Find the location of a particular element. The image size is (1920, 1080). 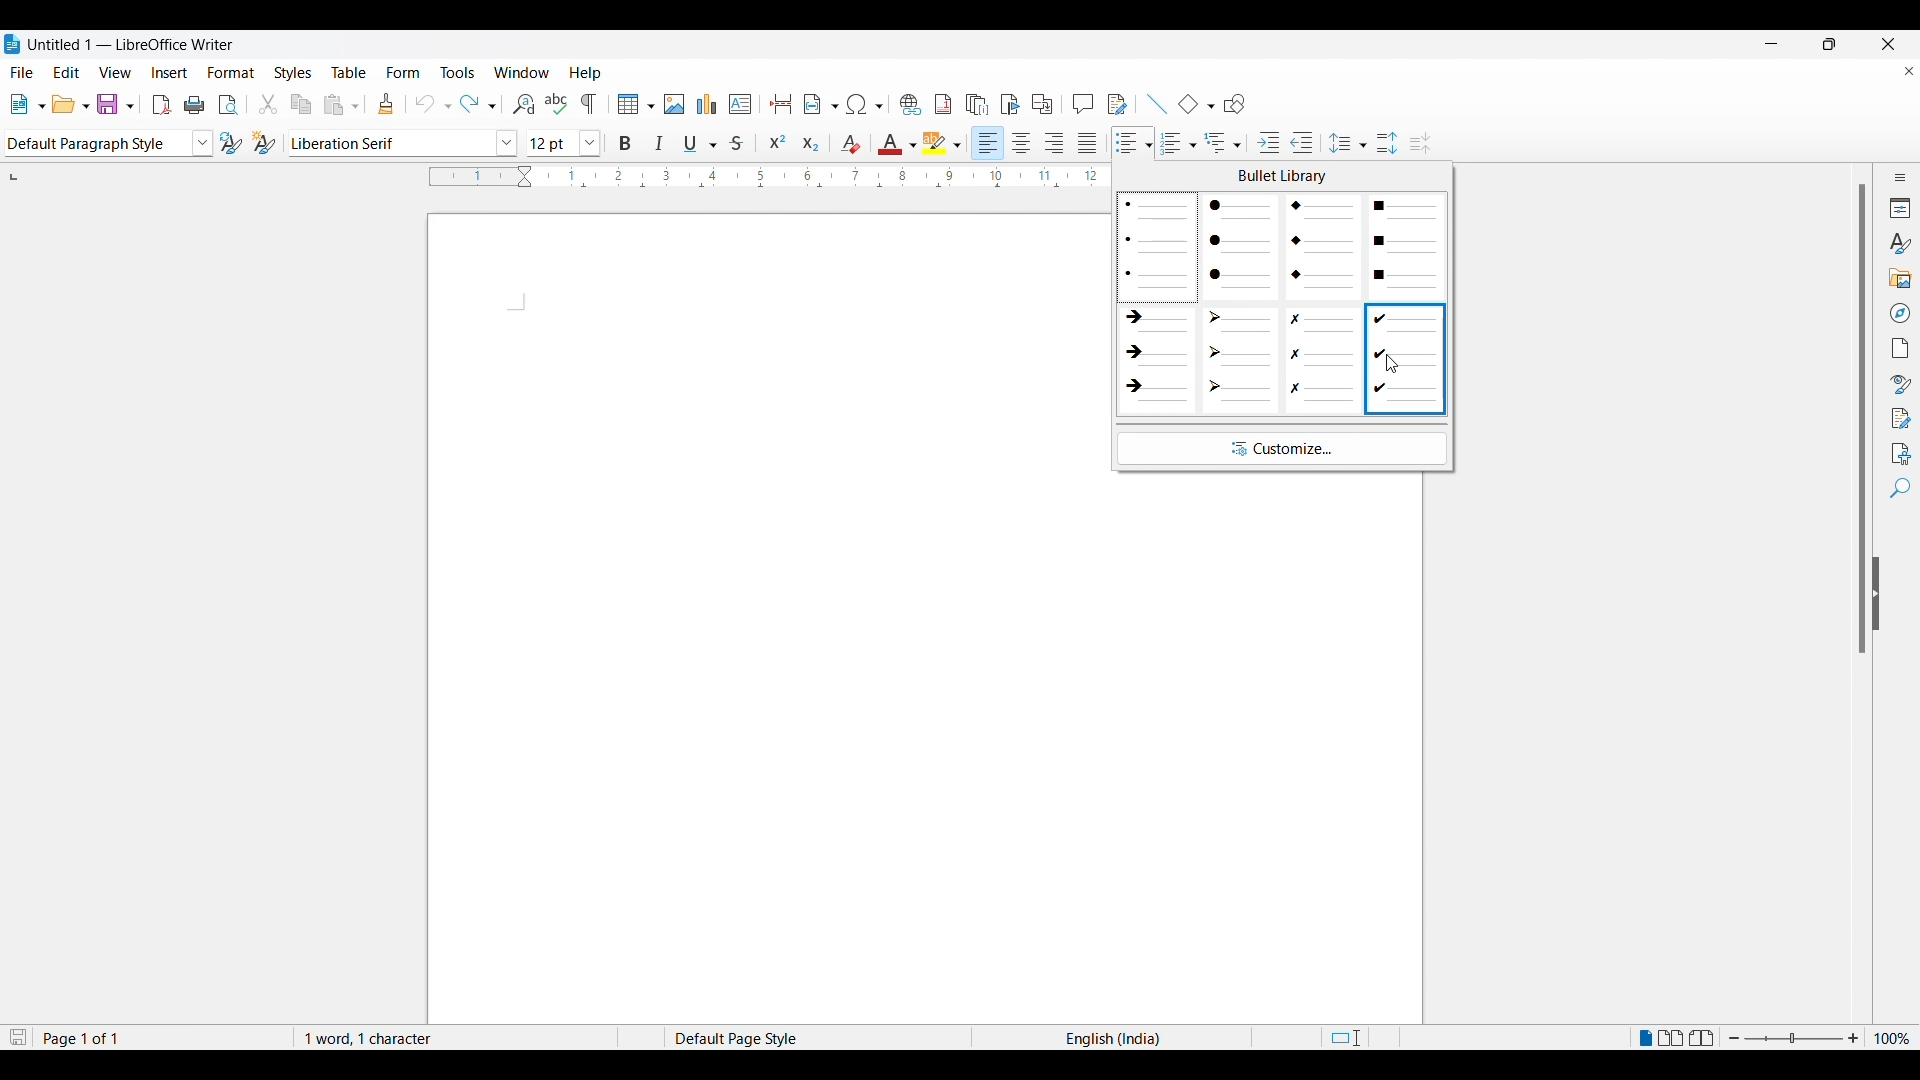

insert footnote is located at coordinates (945, 104).